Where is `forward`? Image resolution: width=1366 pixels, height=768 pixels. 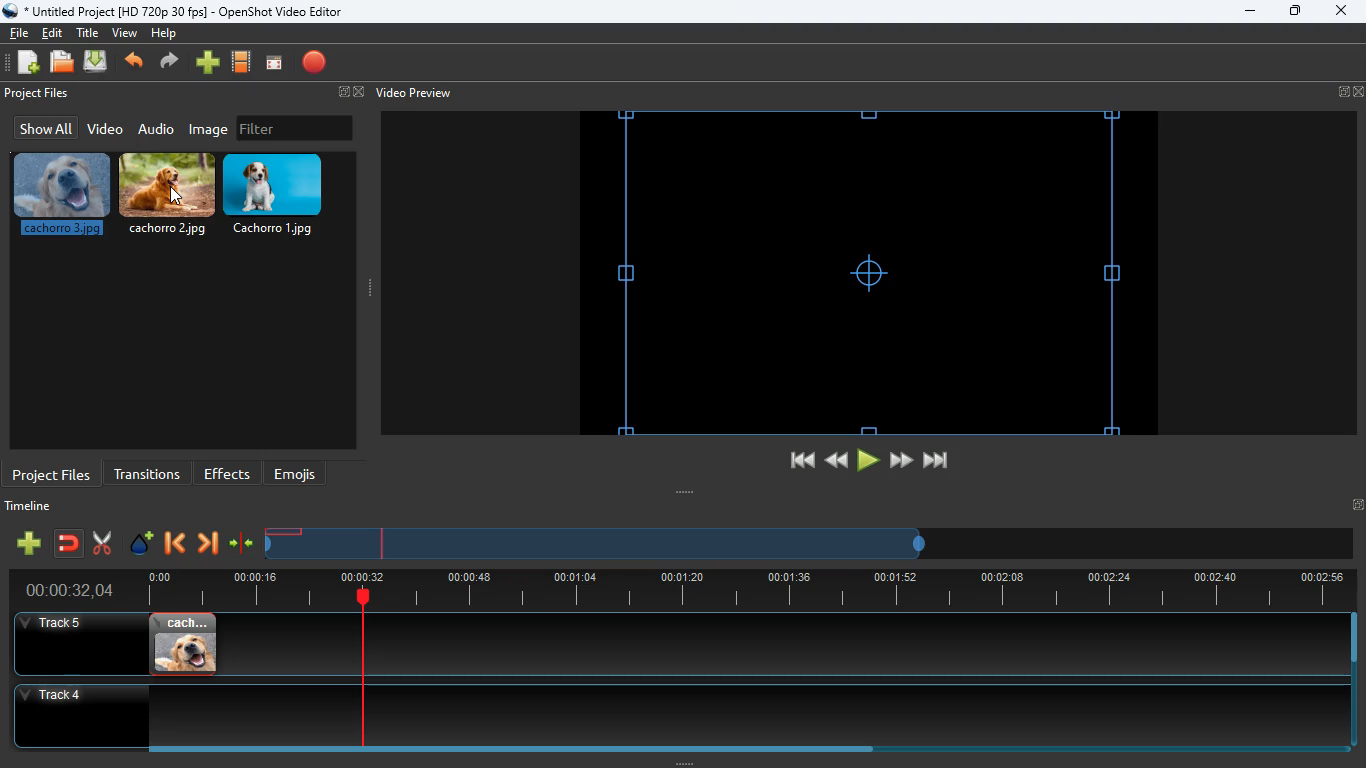
forward is located at coordinates (901, 461).